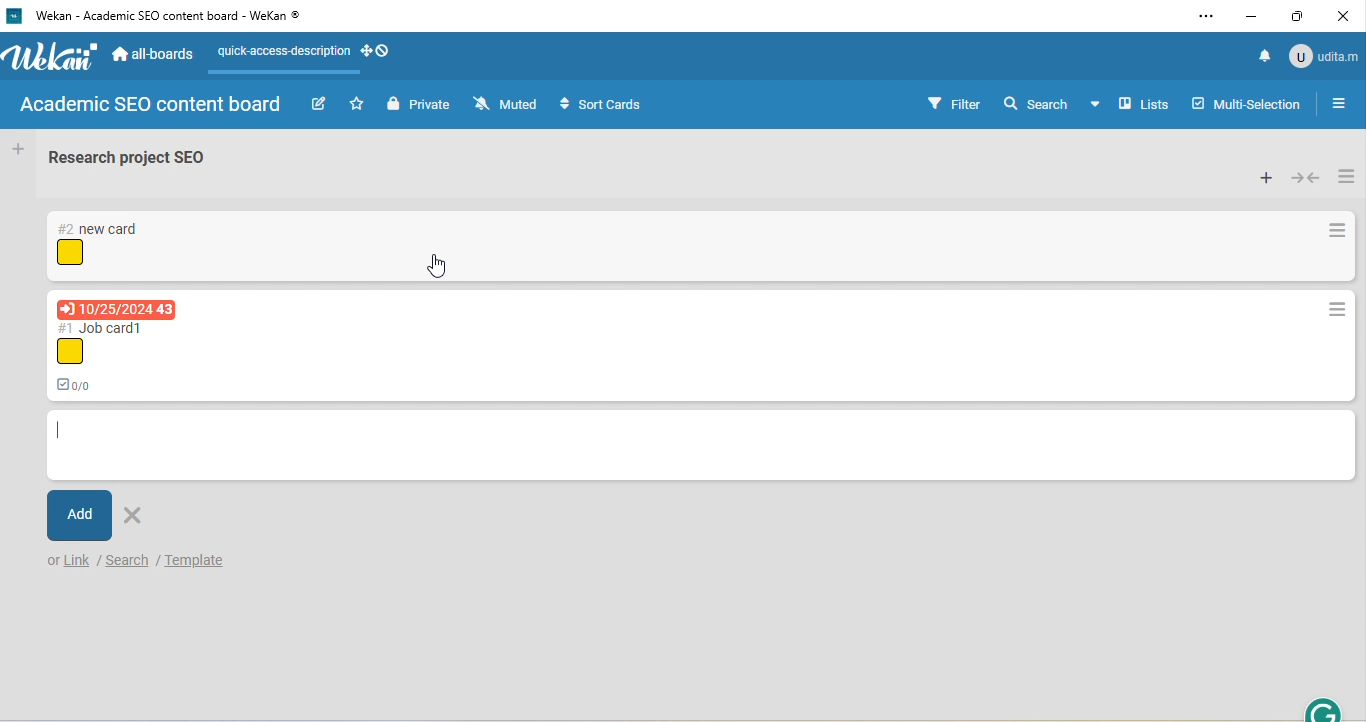  Describe the element at coordinates (1265, 178) in the screenshot. I see `add card to top of list` at that location.